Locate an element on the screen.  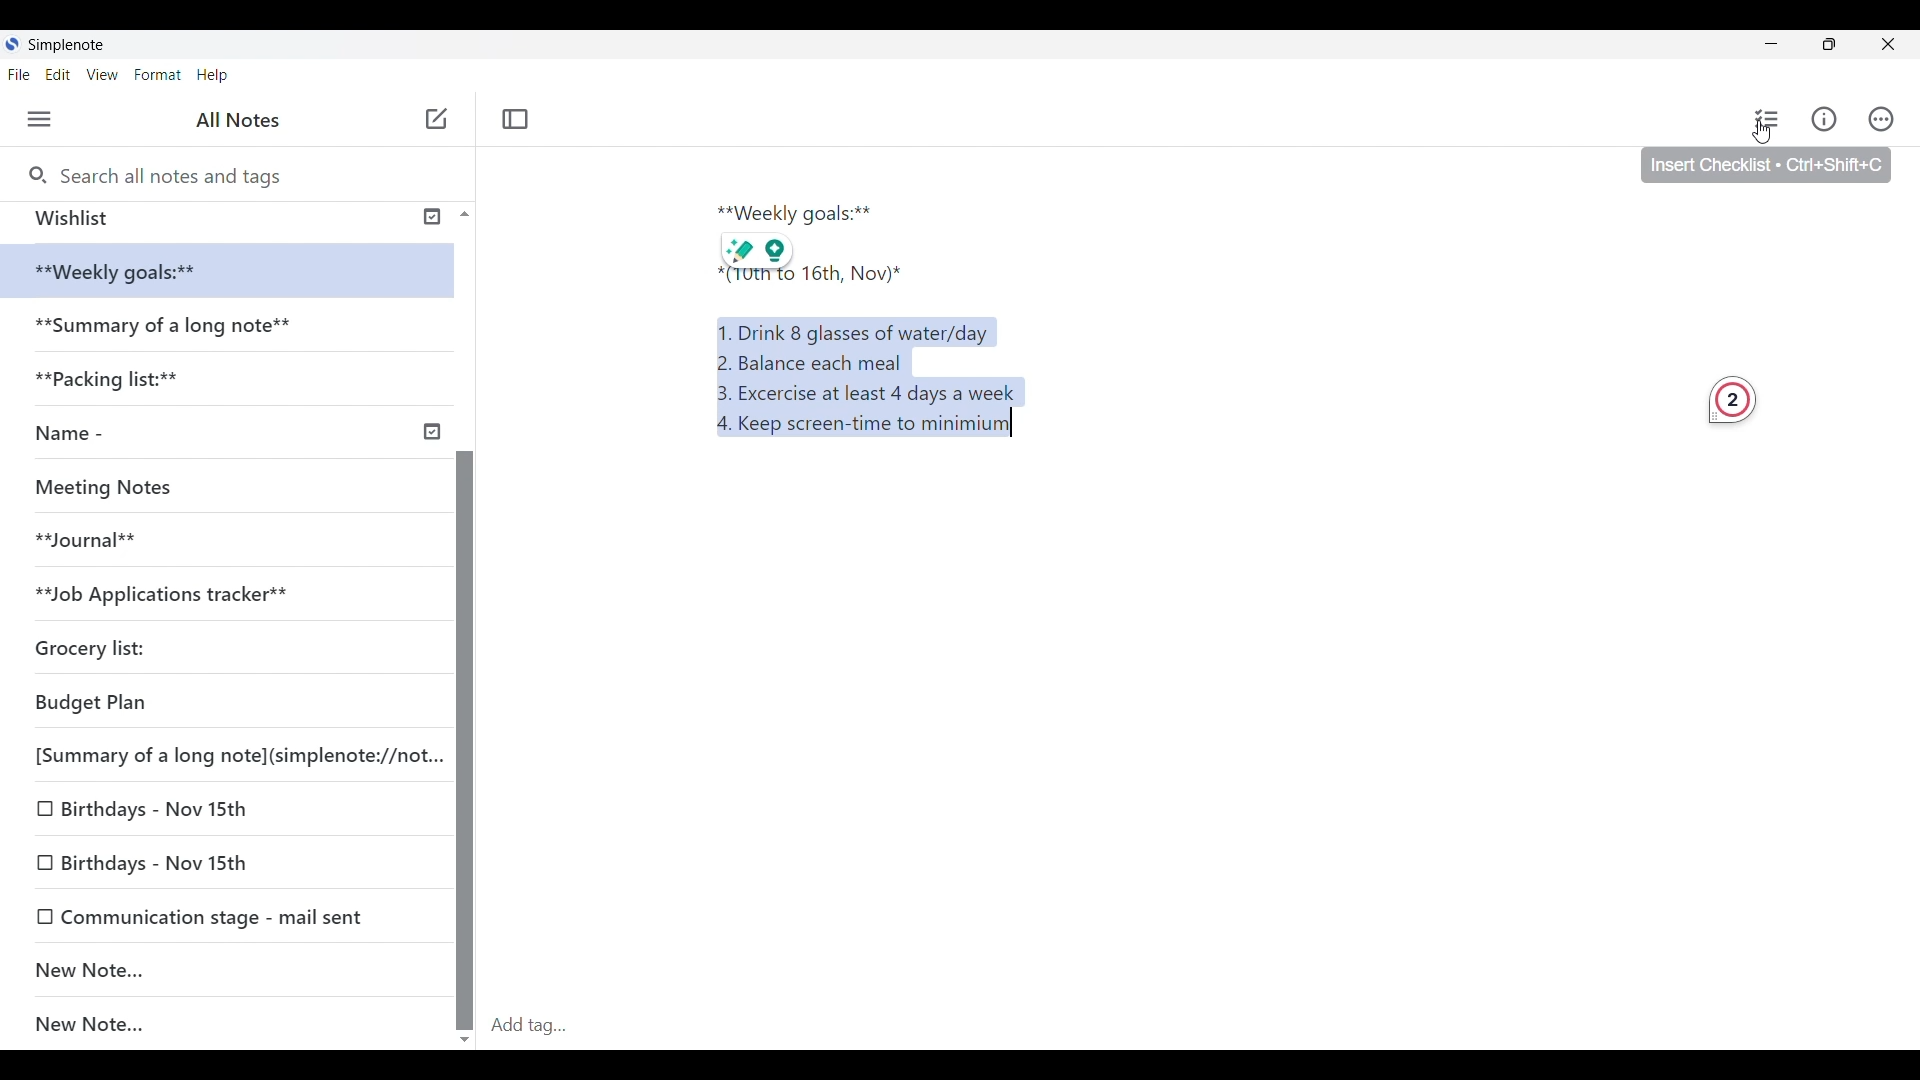
Communication stage - mail sent is located at coordinates (227, 916).